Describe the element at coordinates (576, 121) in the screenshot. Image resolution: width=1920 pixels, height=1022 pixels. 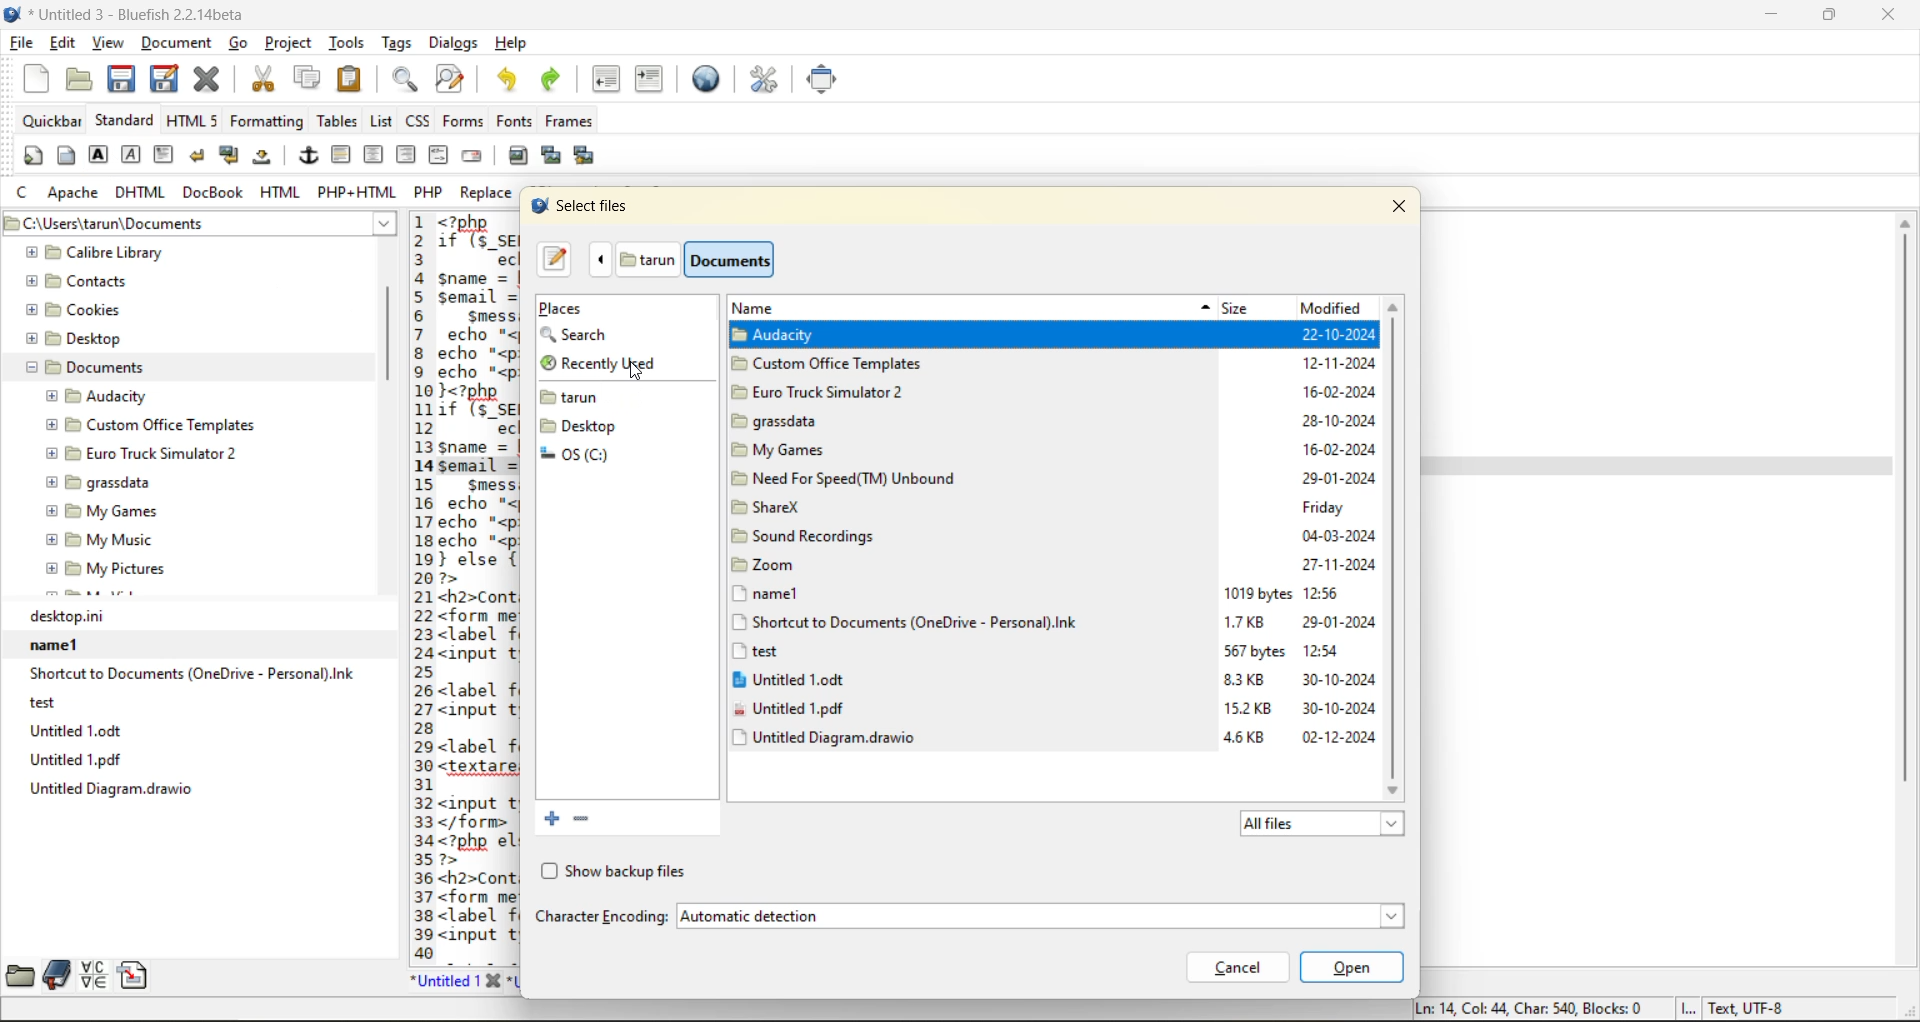
I see `frames` at that location.